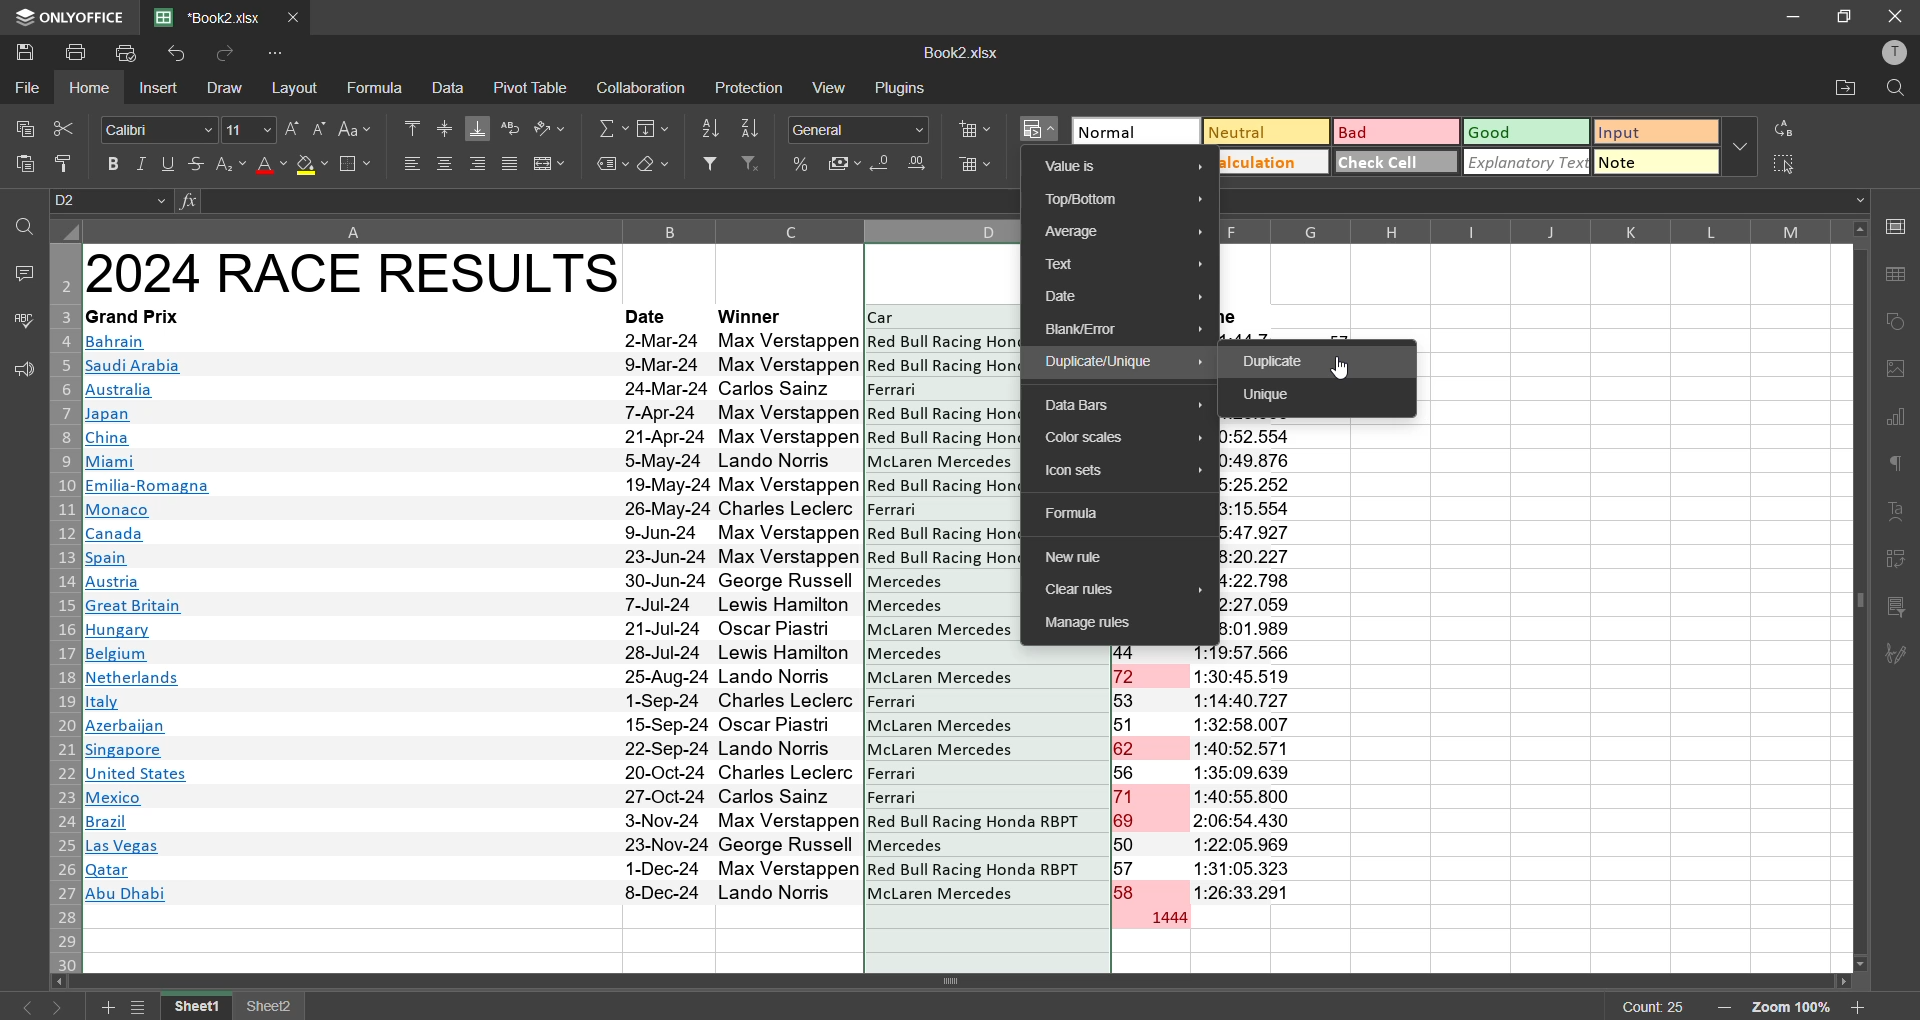  I want to click on view, so click(833, 86).